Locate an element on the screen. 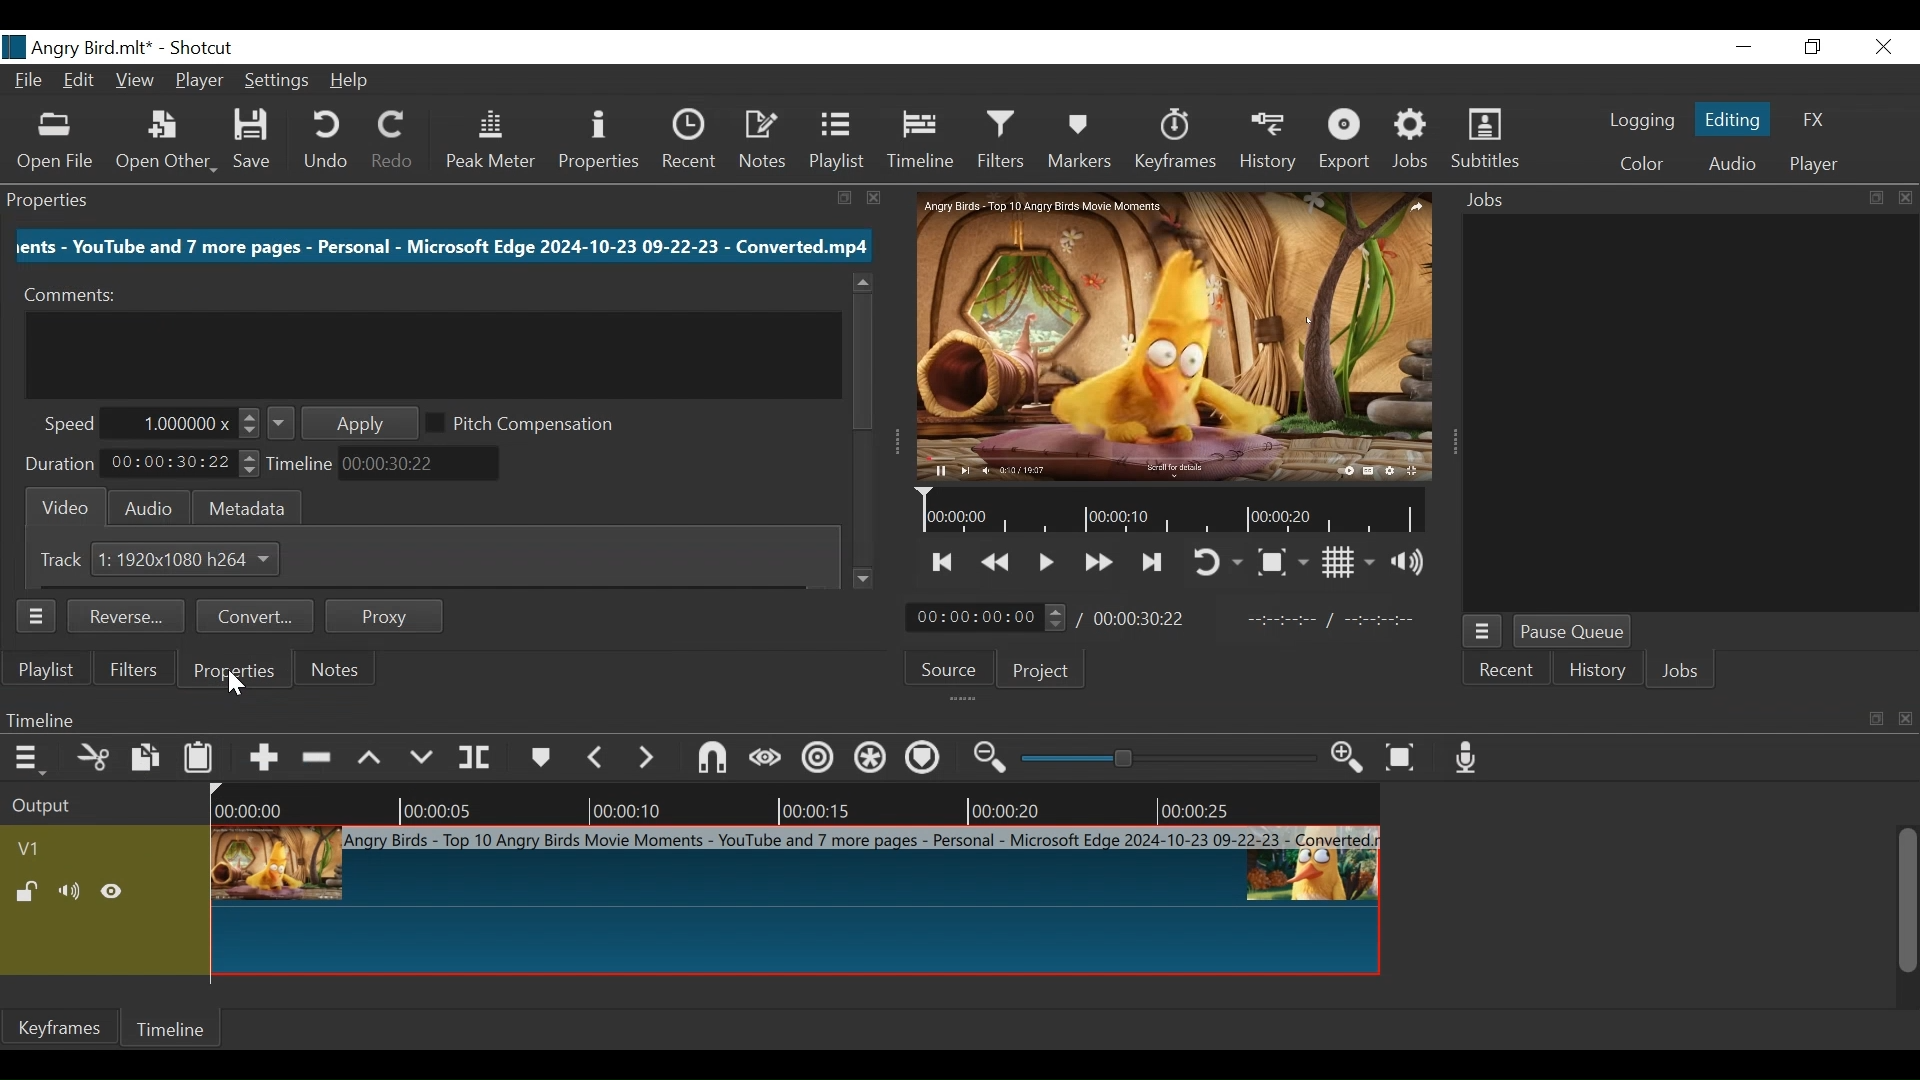  Record audio track is located at coordinates (1469, 759).